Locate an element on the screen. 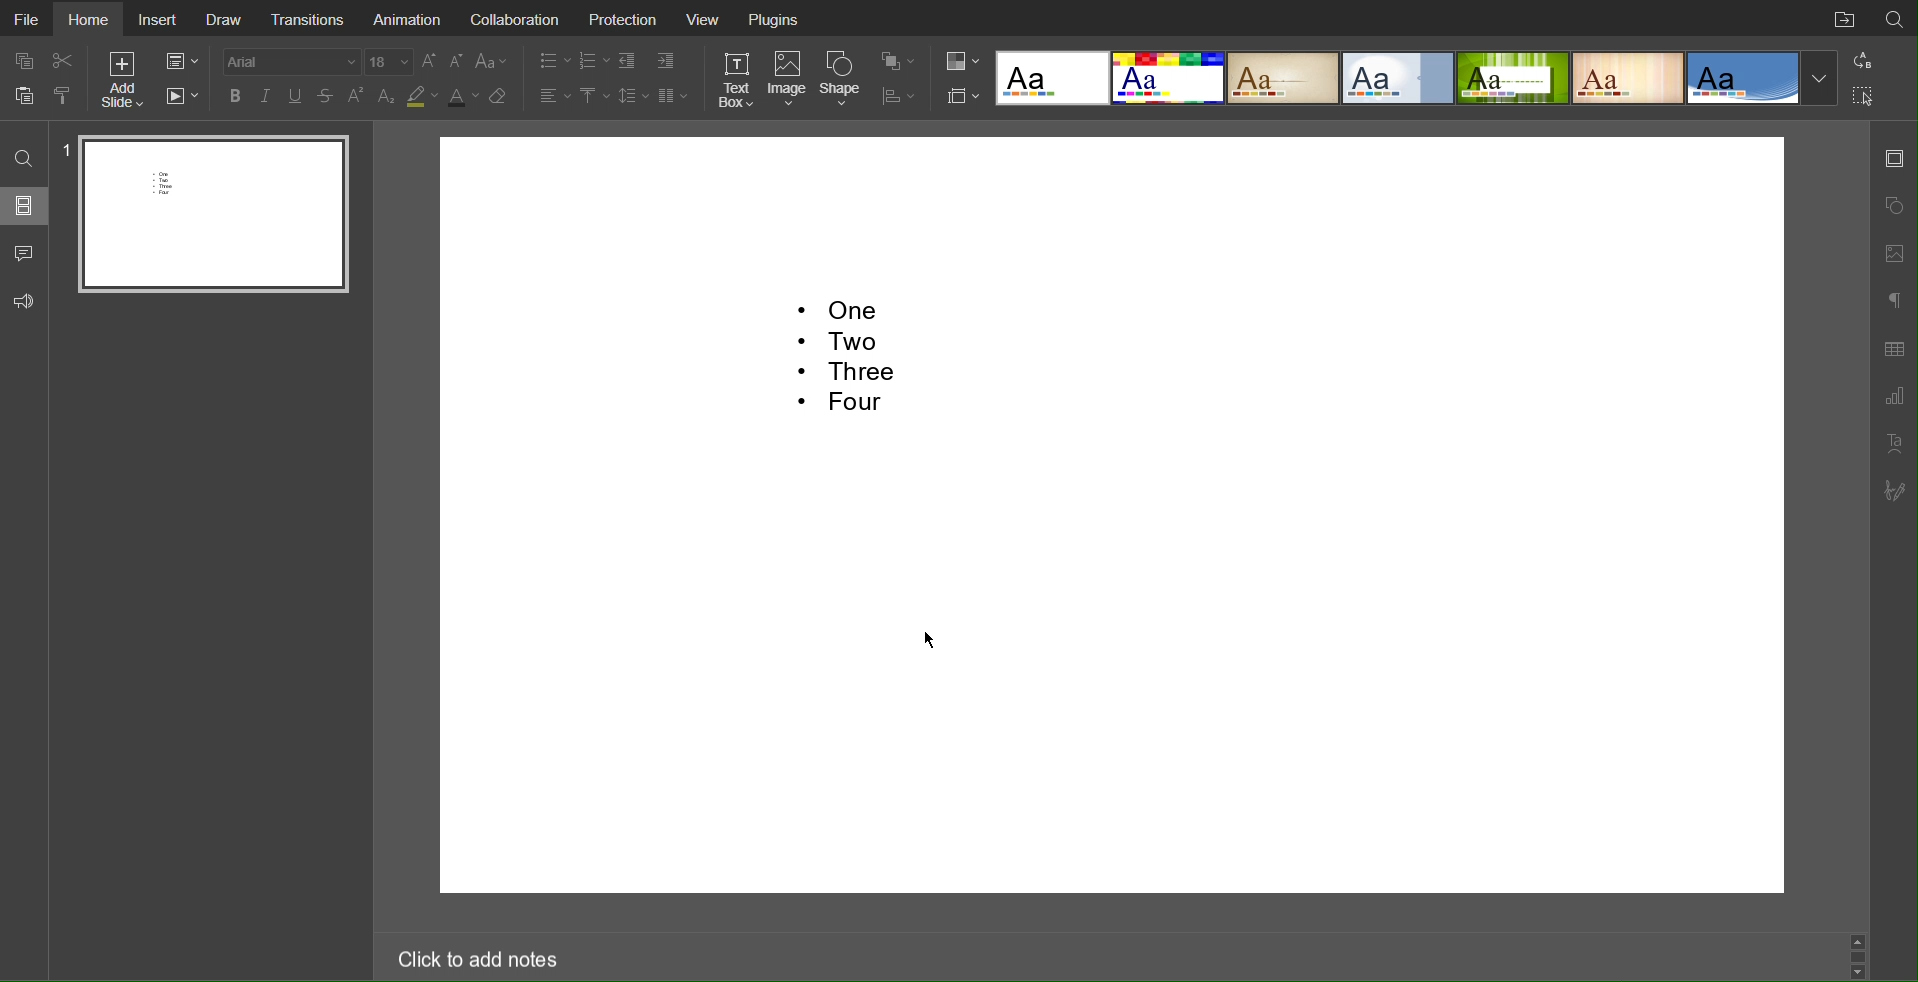 The width and height of the screenshot is (1918, 982). Strikethrough is located at coordinates (327, 96).